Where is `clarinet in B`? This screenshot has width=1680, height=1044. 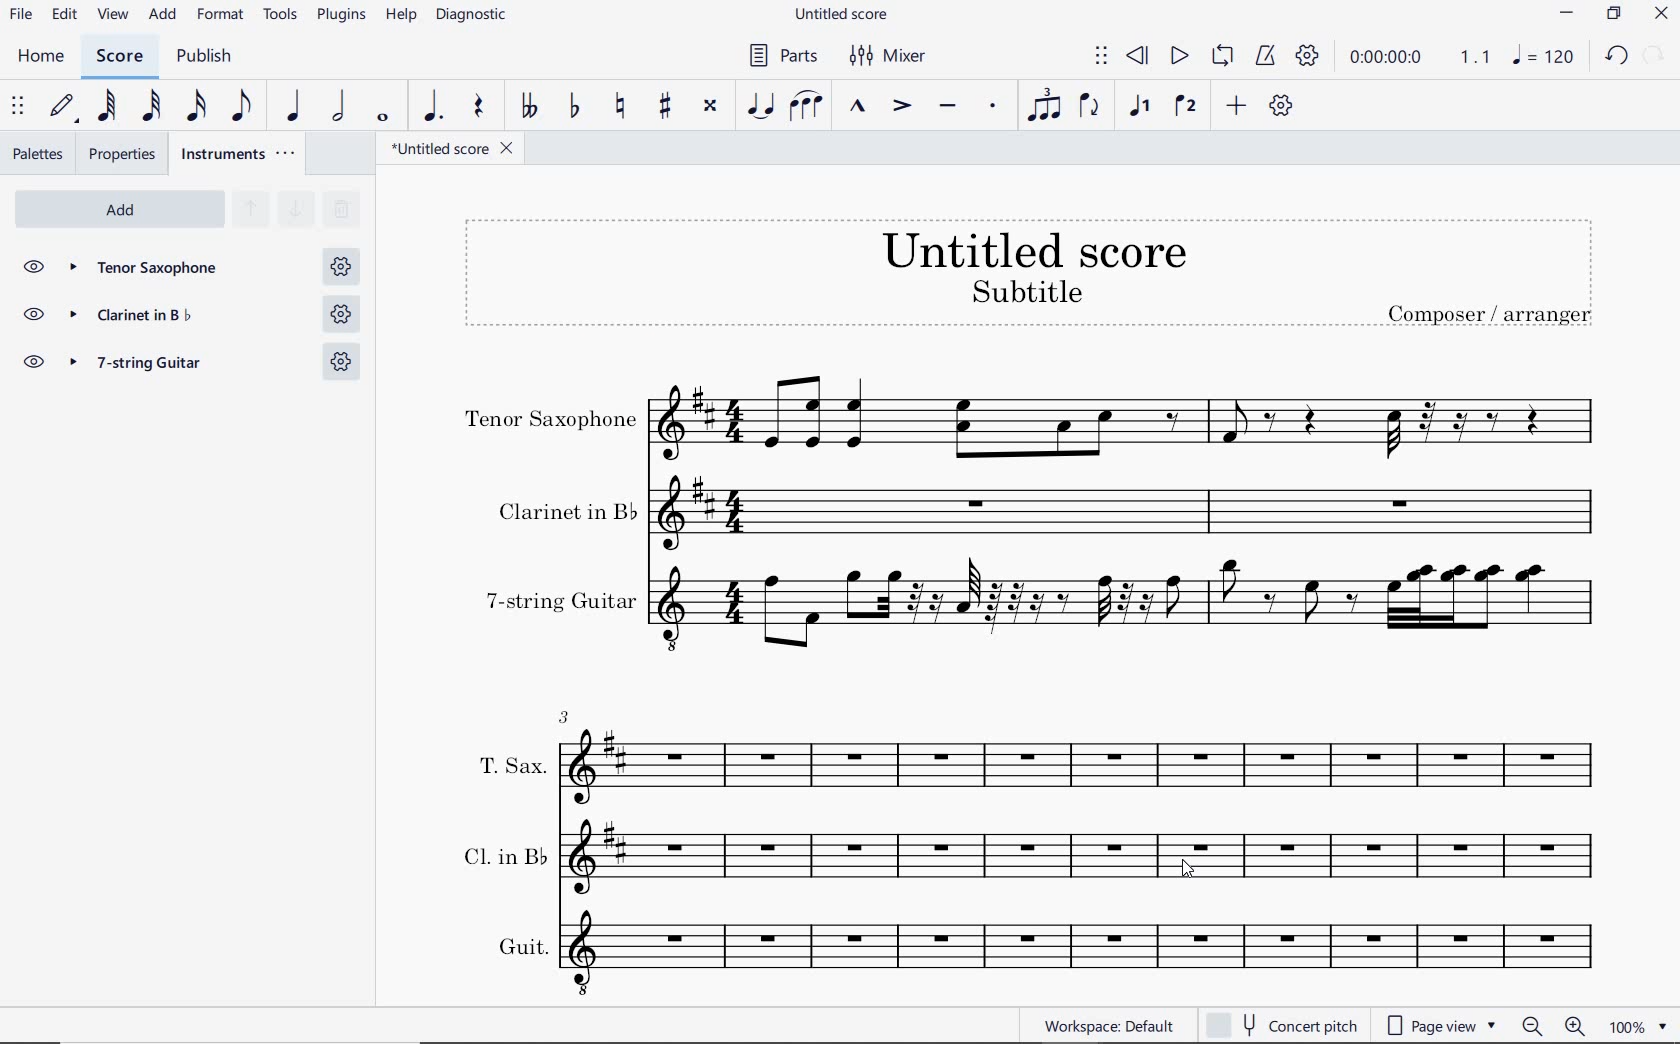
clarinet in B is located at coordinates (156, 318).